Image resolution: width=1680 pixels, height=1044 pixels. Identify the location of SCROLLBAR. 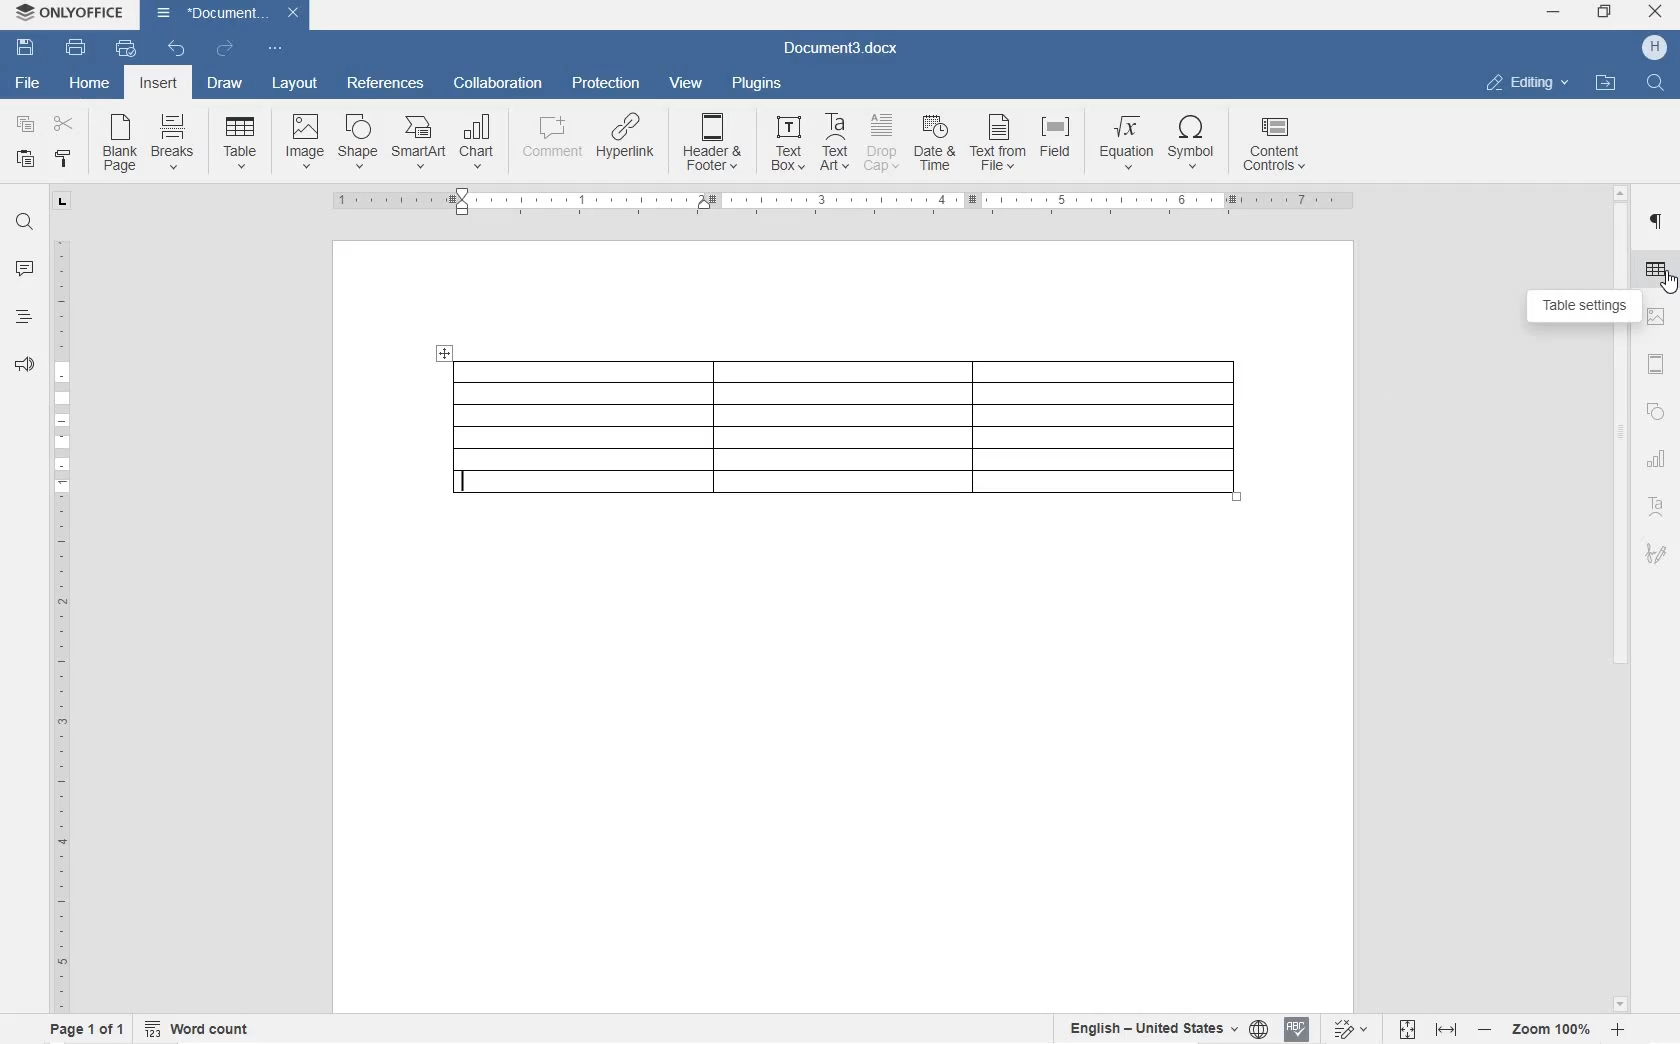
(1619, 600).